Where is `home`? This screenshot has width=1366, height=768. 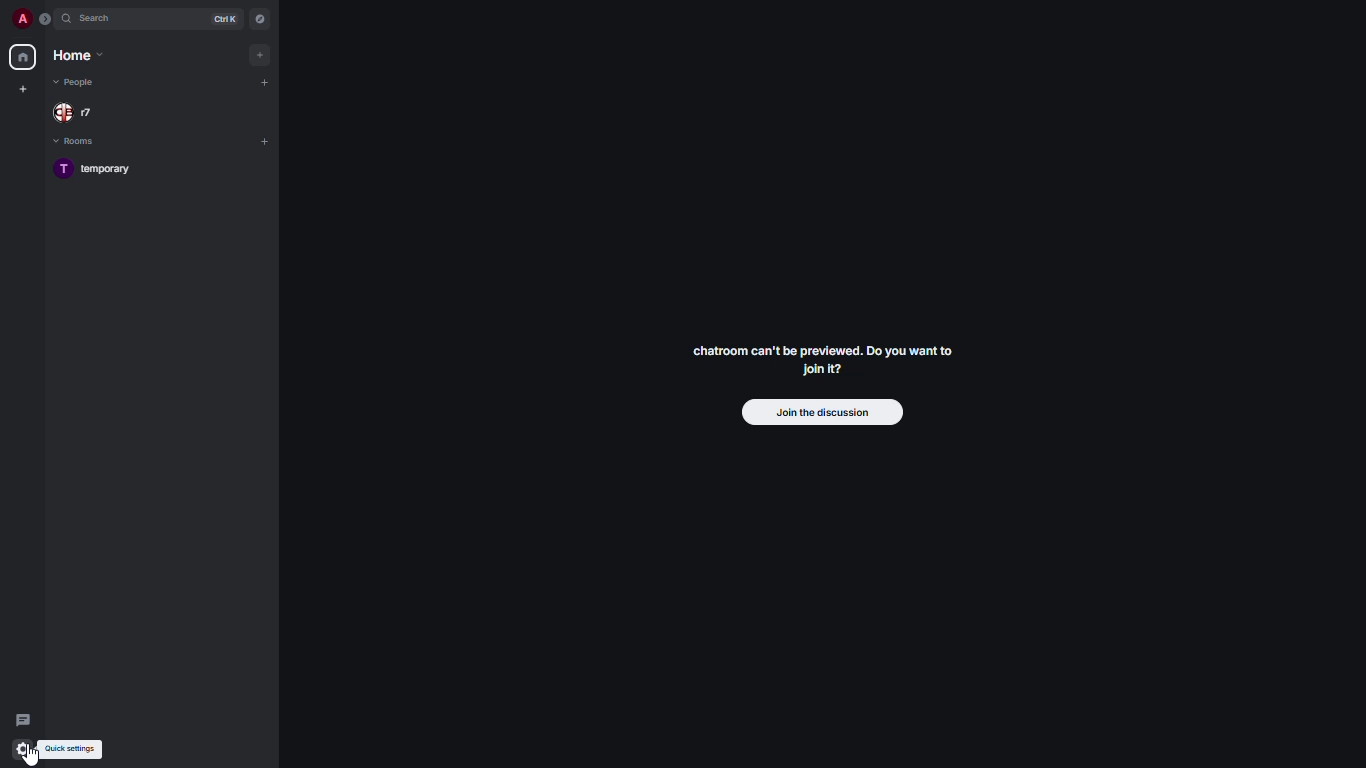
home is located at coordinates (24, 58).